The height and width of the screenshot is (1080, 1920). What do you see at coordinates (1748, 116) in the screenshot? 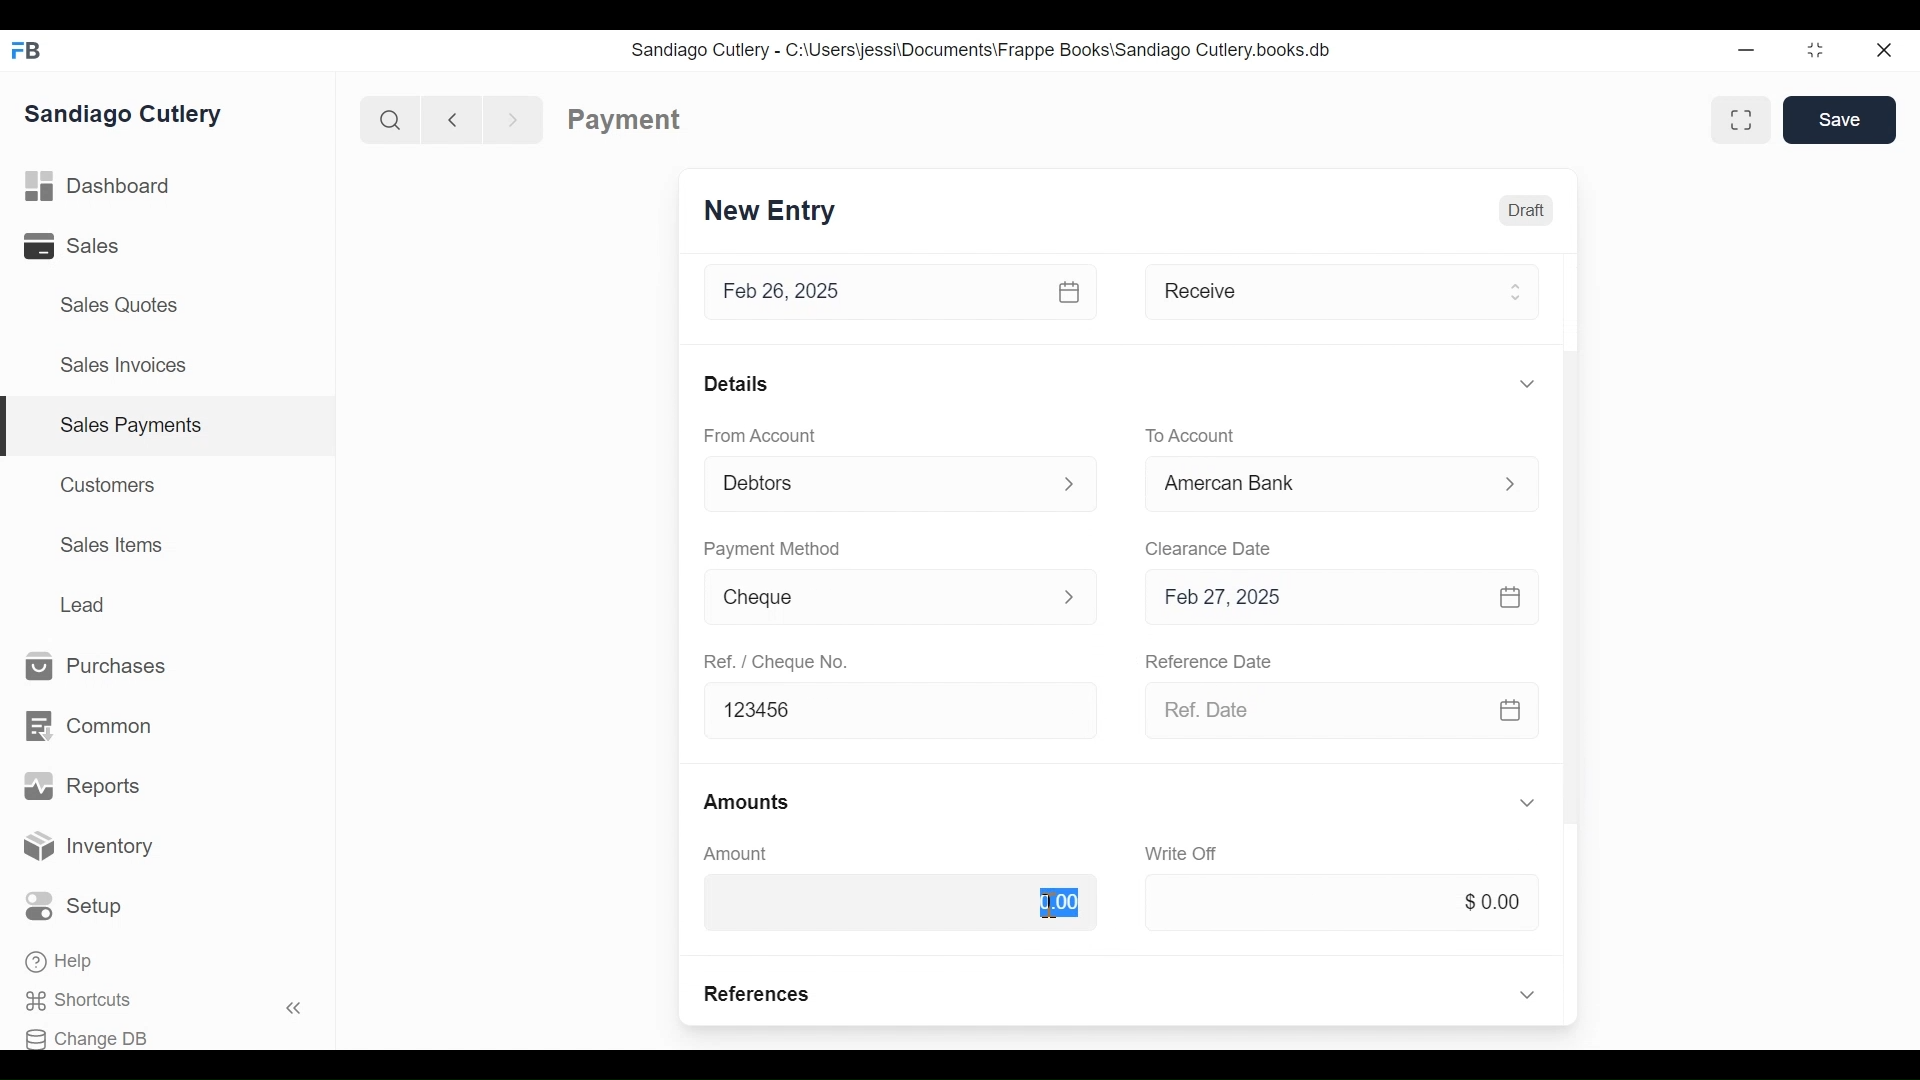
I see `Toggle form and full width ` at bounding box center [1748, 116].